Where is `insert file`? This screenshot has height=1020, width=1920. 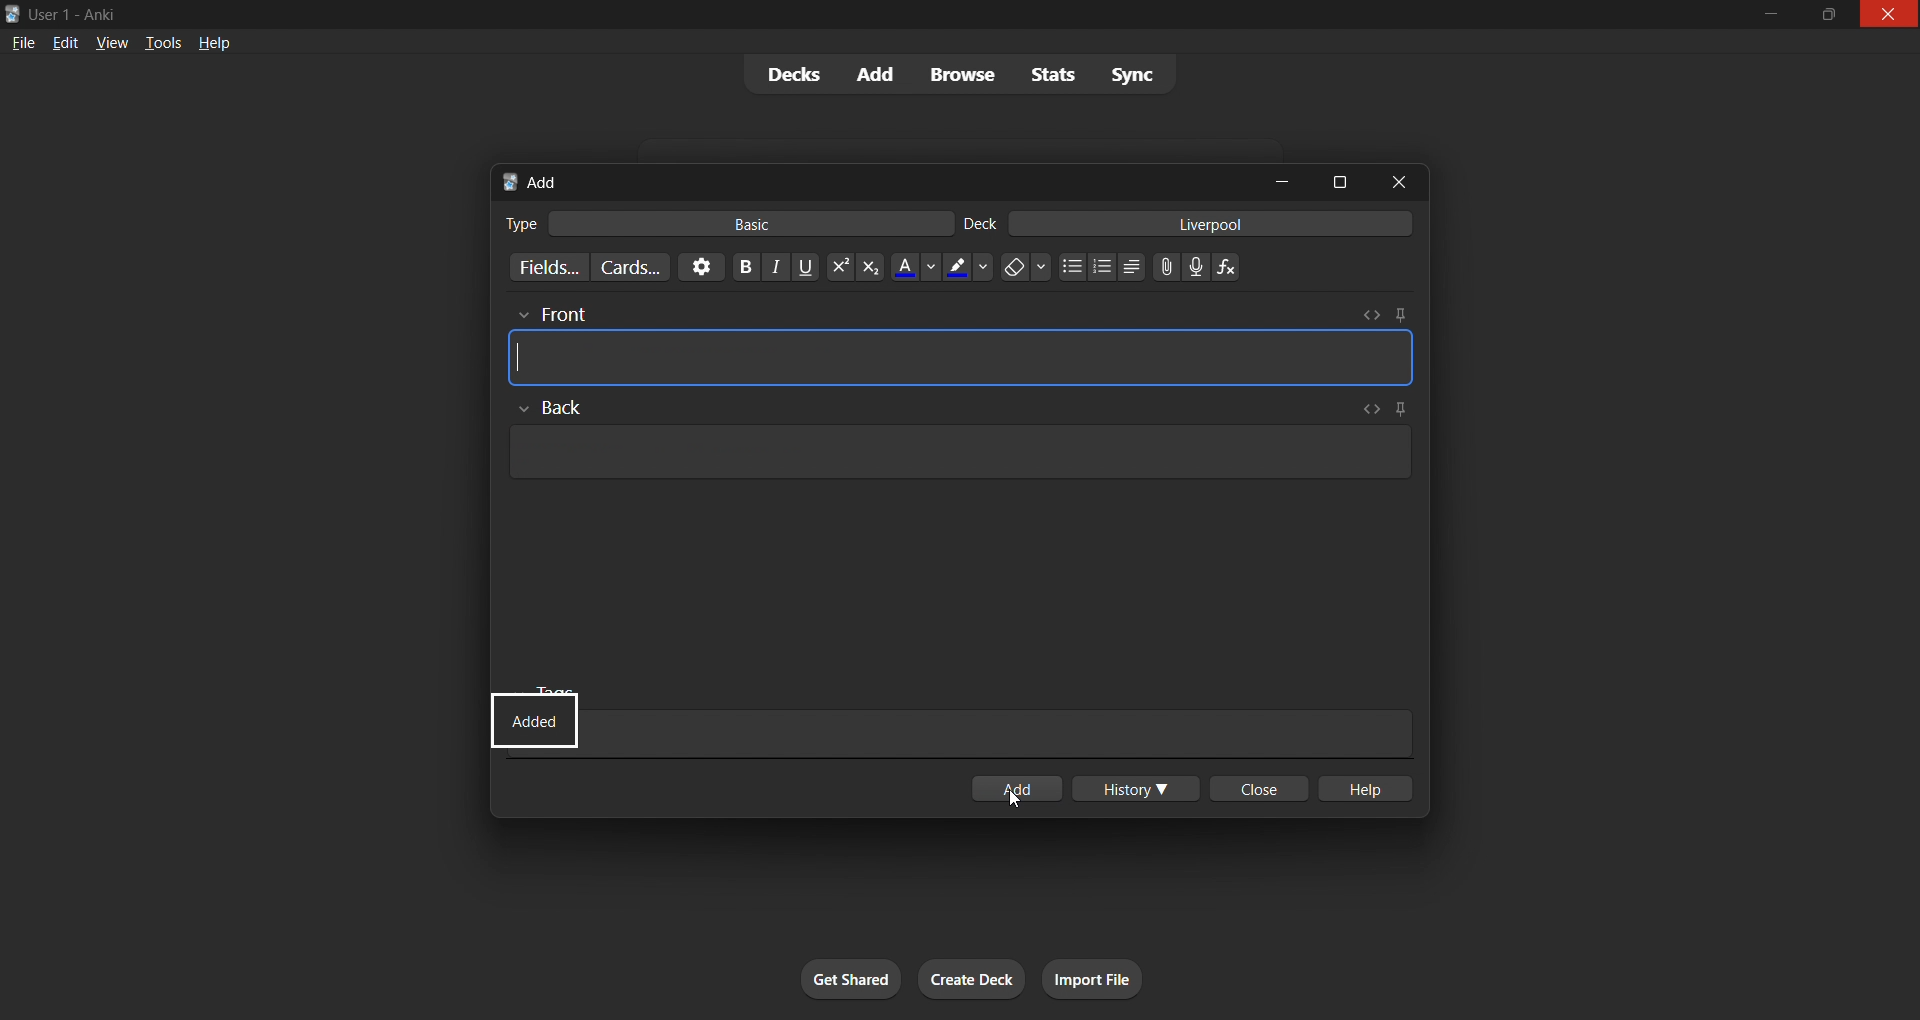 insert file is located at coordinates (1160, 264).